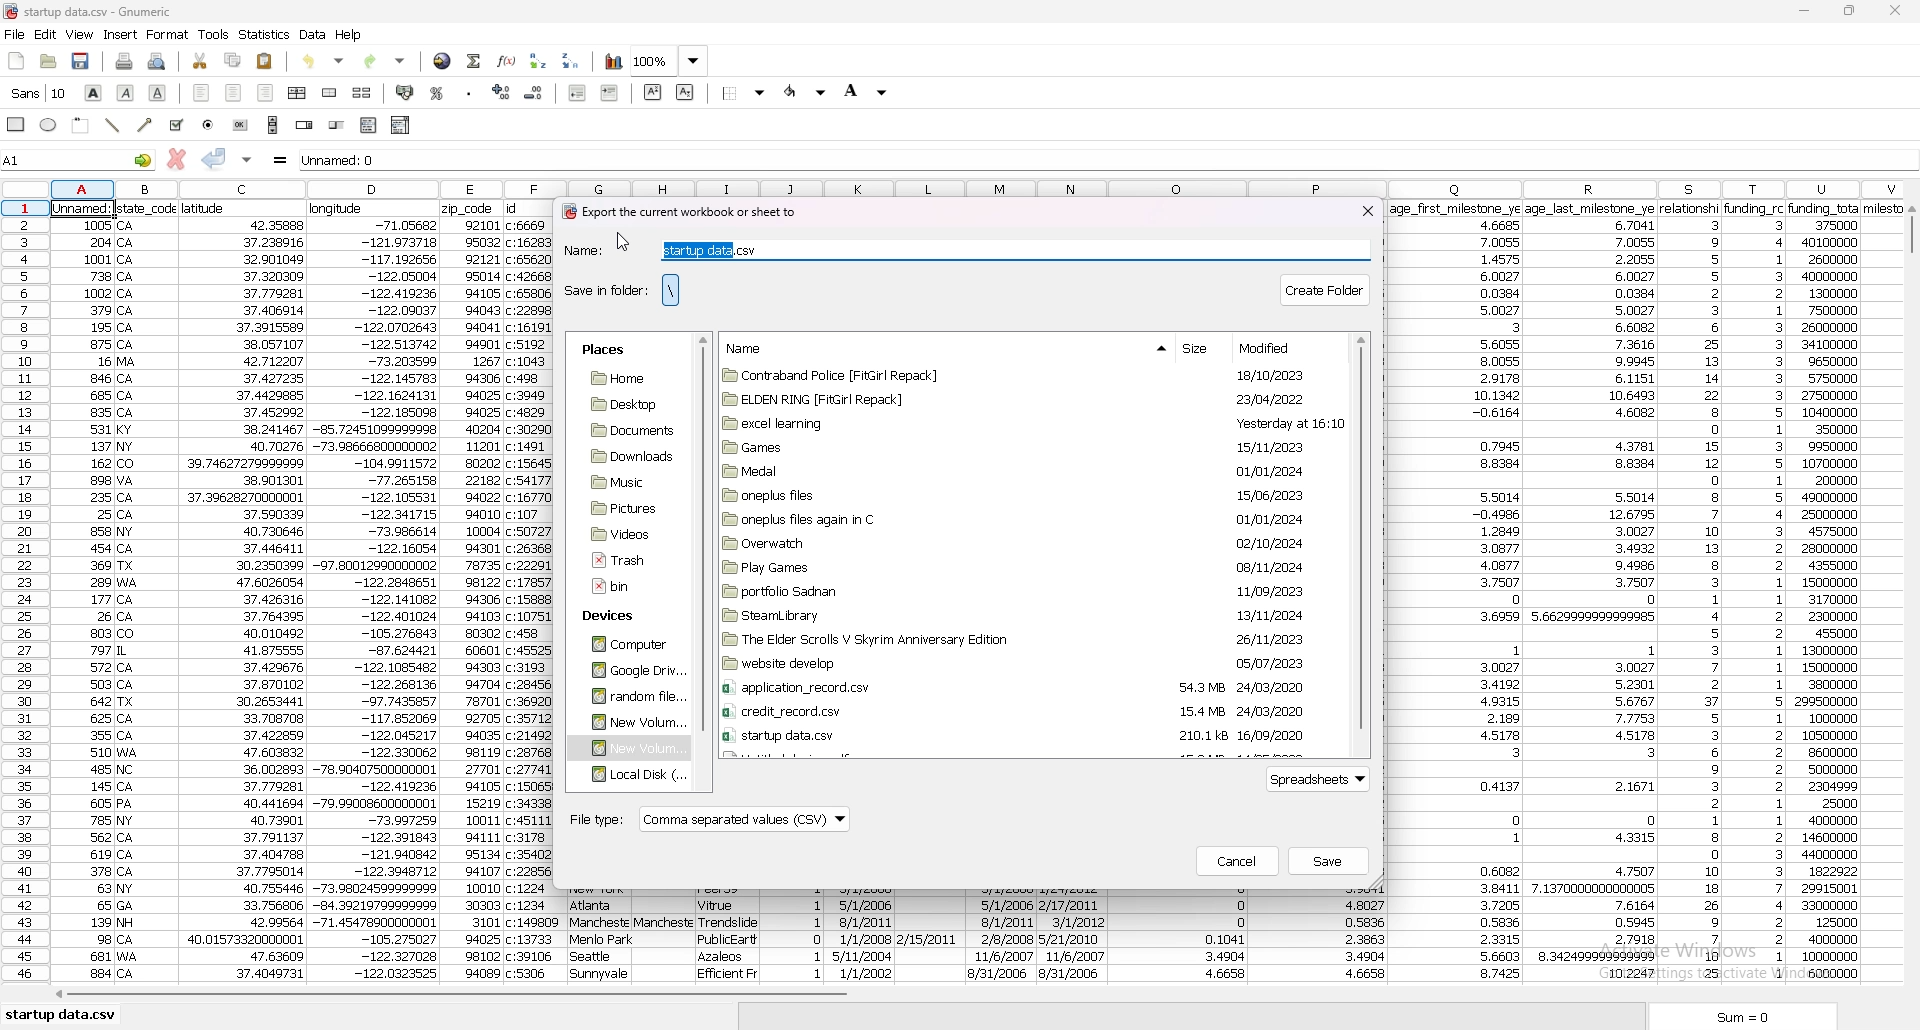 Image resolution: width=1920 pixels, height=1030 pixels. Describe the element at coordinates (630, 696) in the screenshot. I see `folder` at that location.